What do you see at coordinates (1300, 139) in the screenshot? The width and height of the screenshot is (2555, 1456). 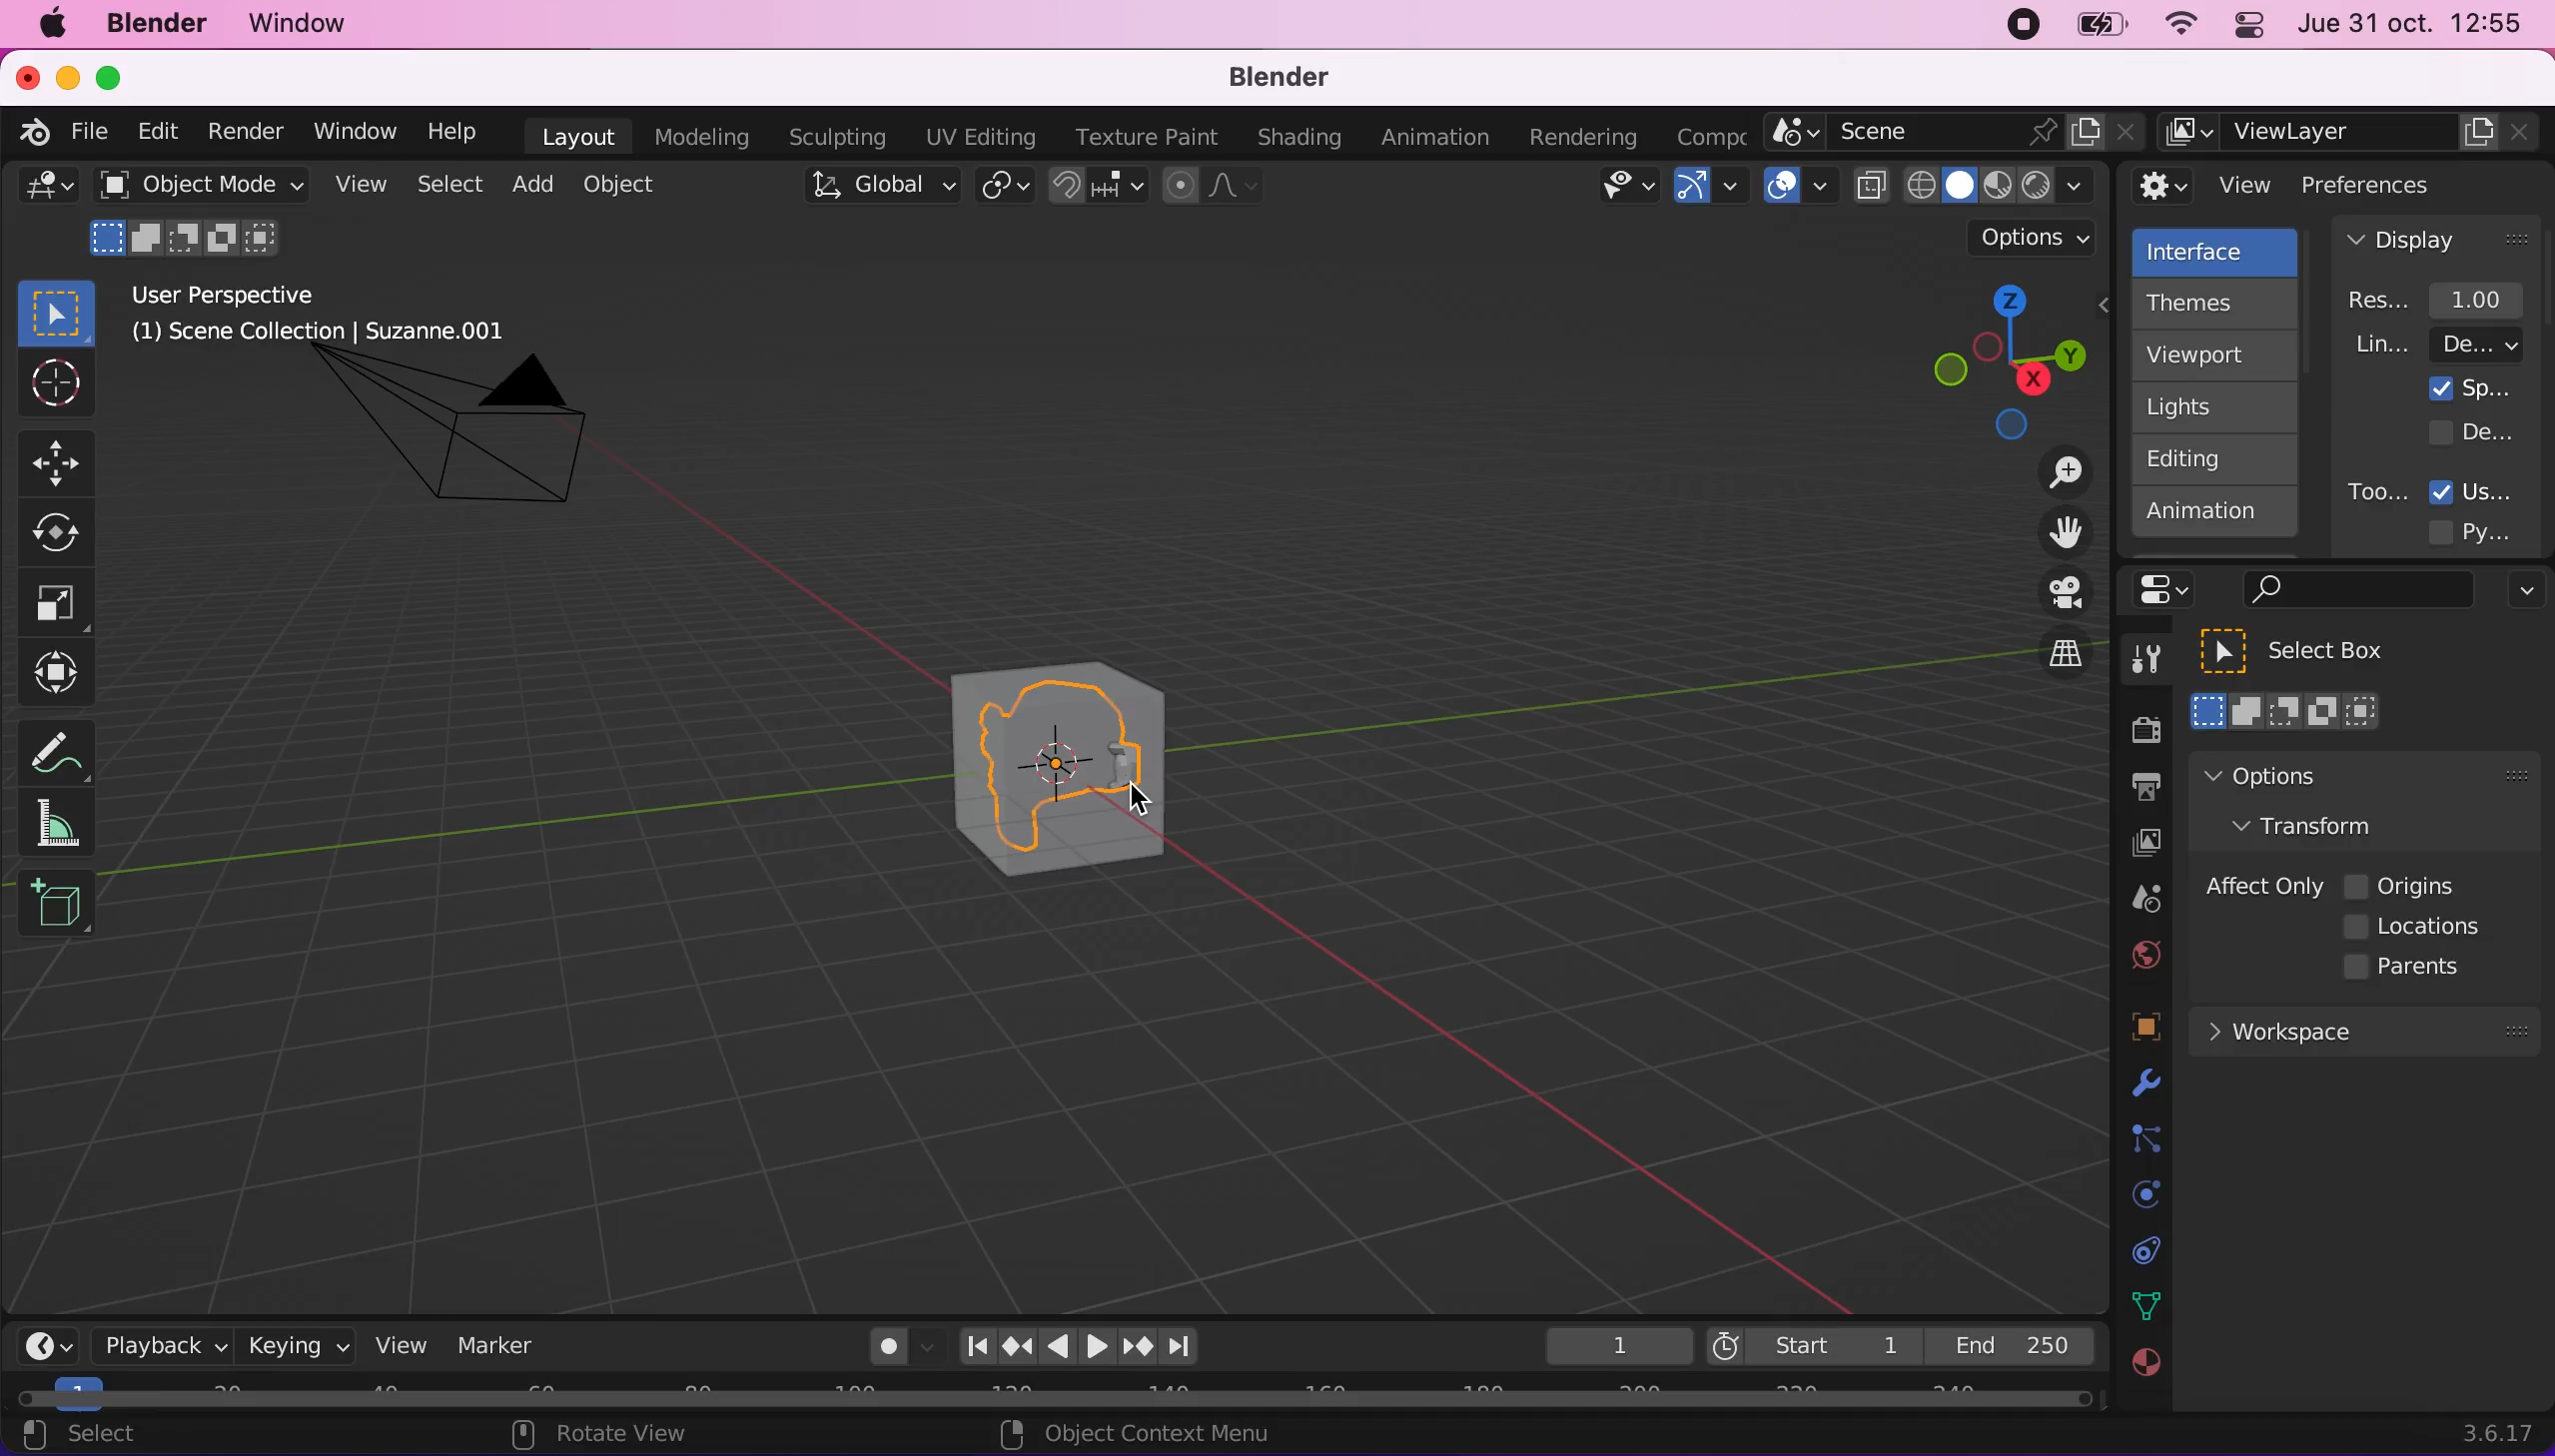 I see `shading` at bounding box center [1300, 139].